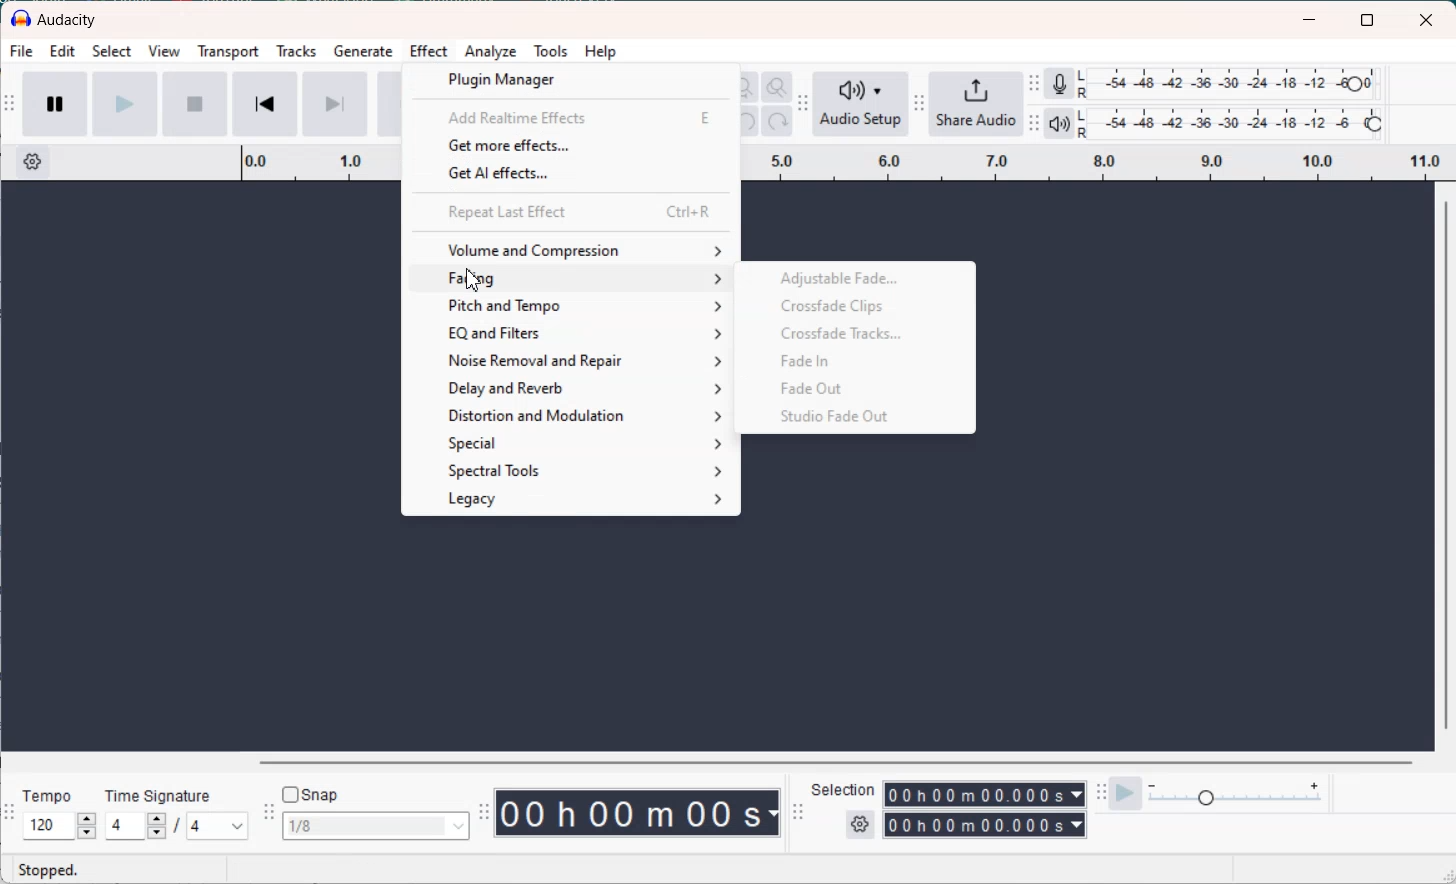  What do you see at coordinates (62, 53) in the screenshot?
I see `Edit` at bounding box center [62, 53].